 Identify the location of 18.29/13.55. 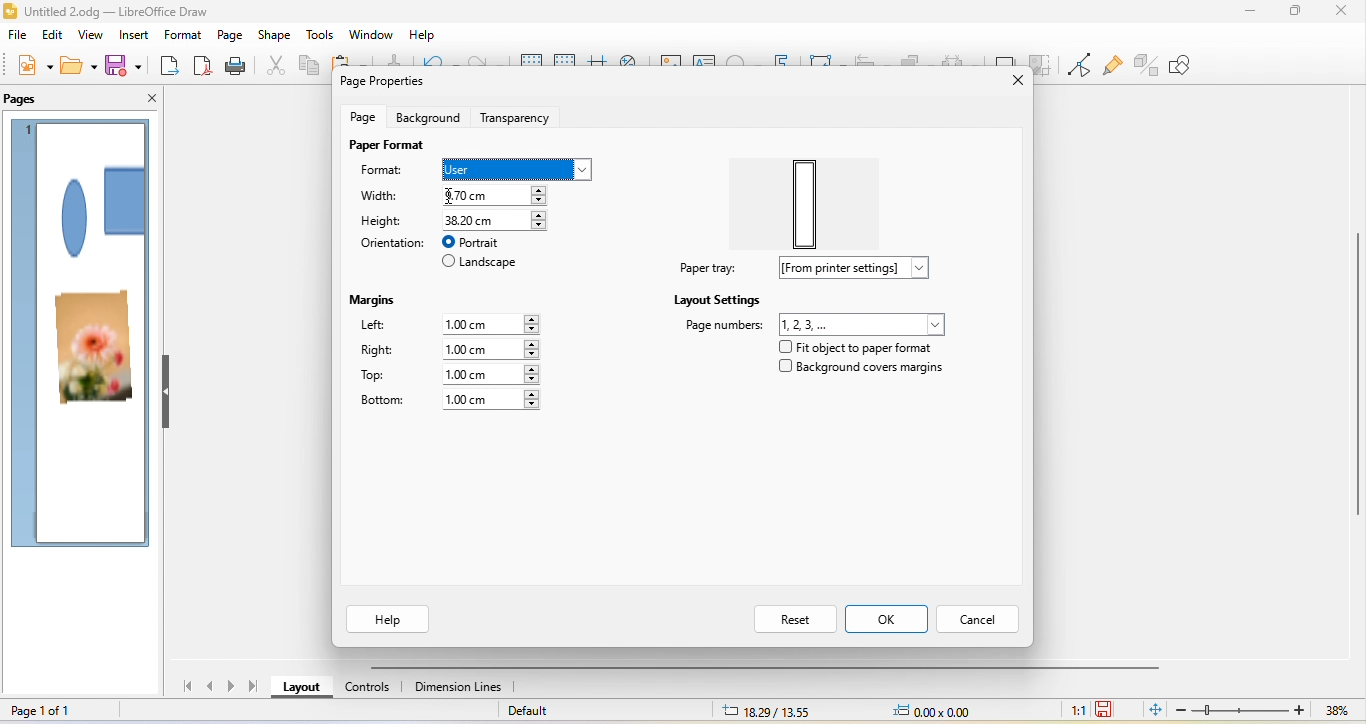
(759, 712).